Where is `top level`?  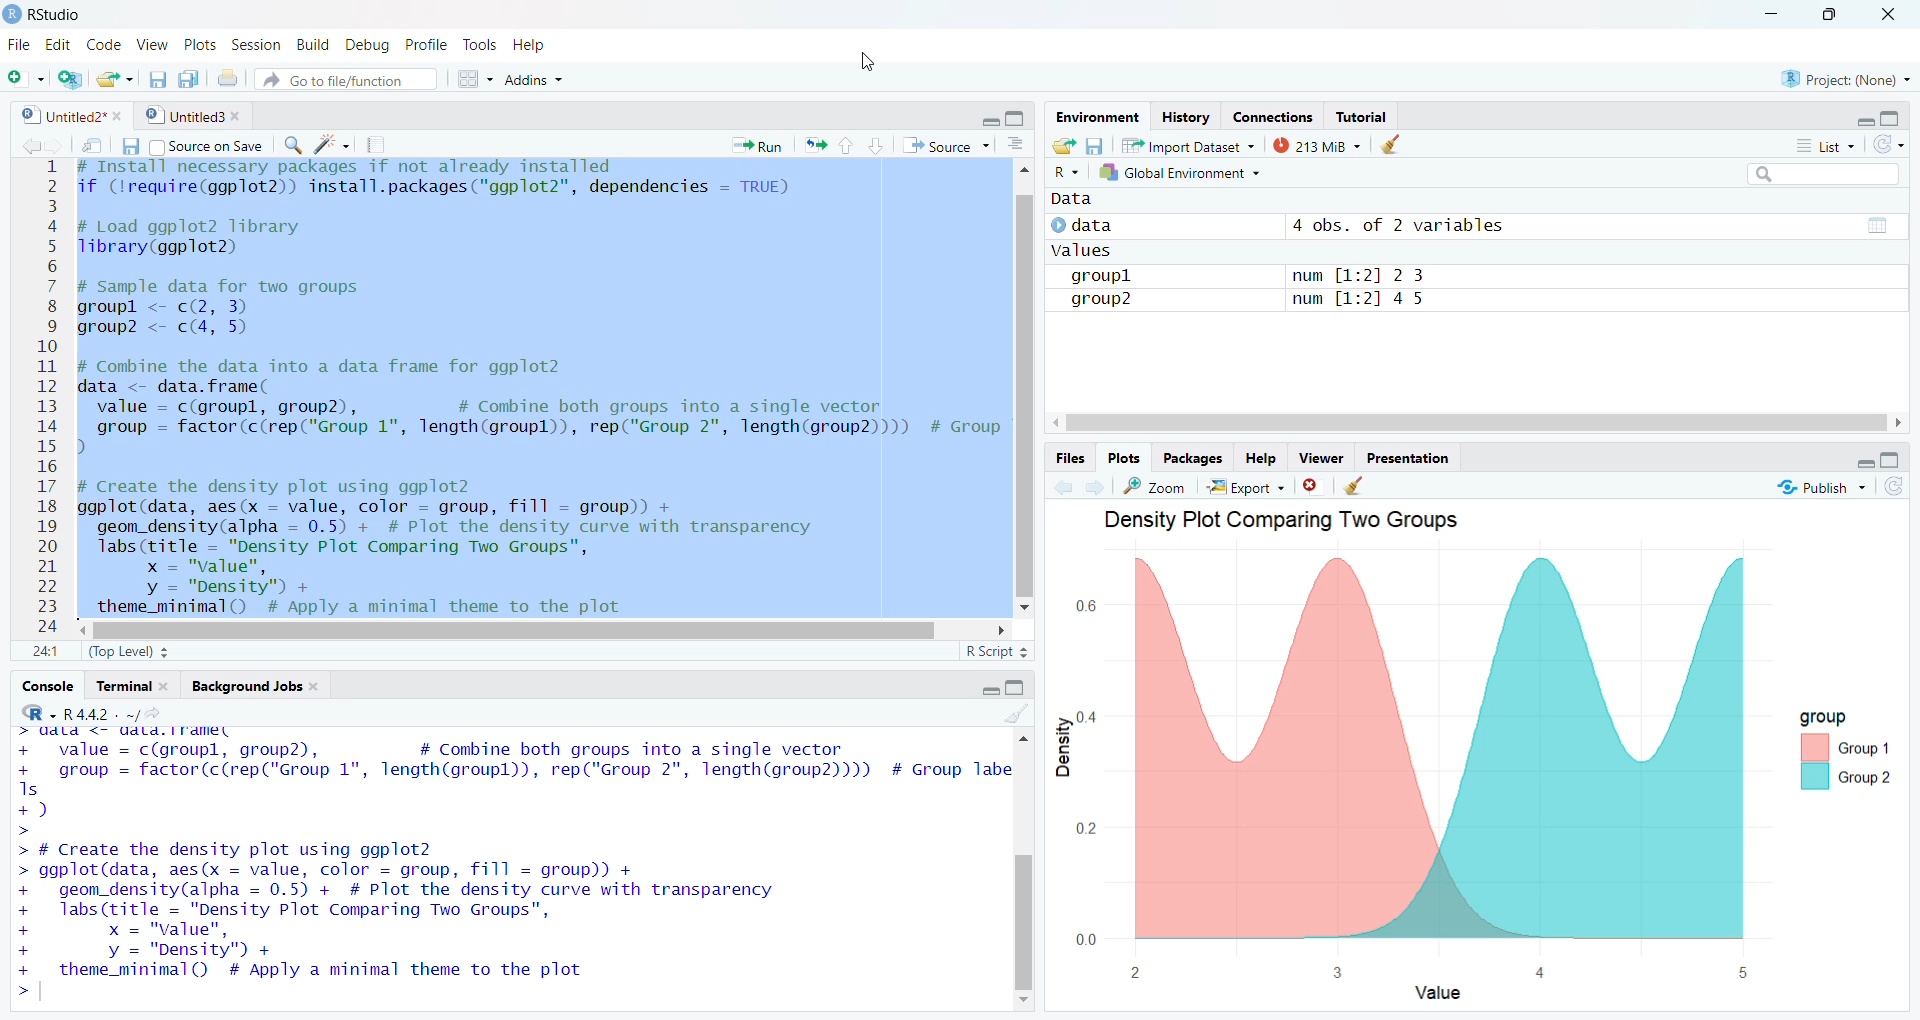 top level is located at coordinates (130, 654).